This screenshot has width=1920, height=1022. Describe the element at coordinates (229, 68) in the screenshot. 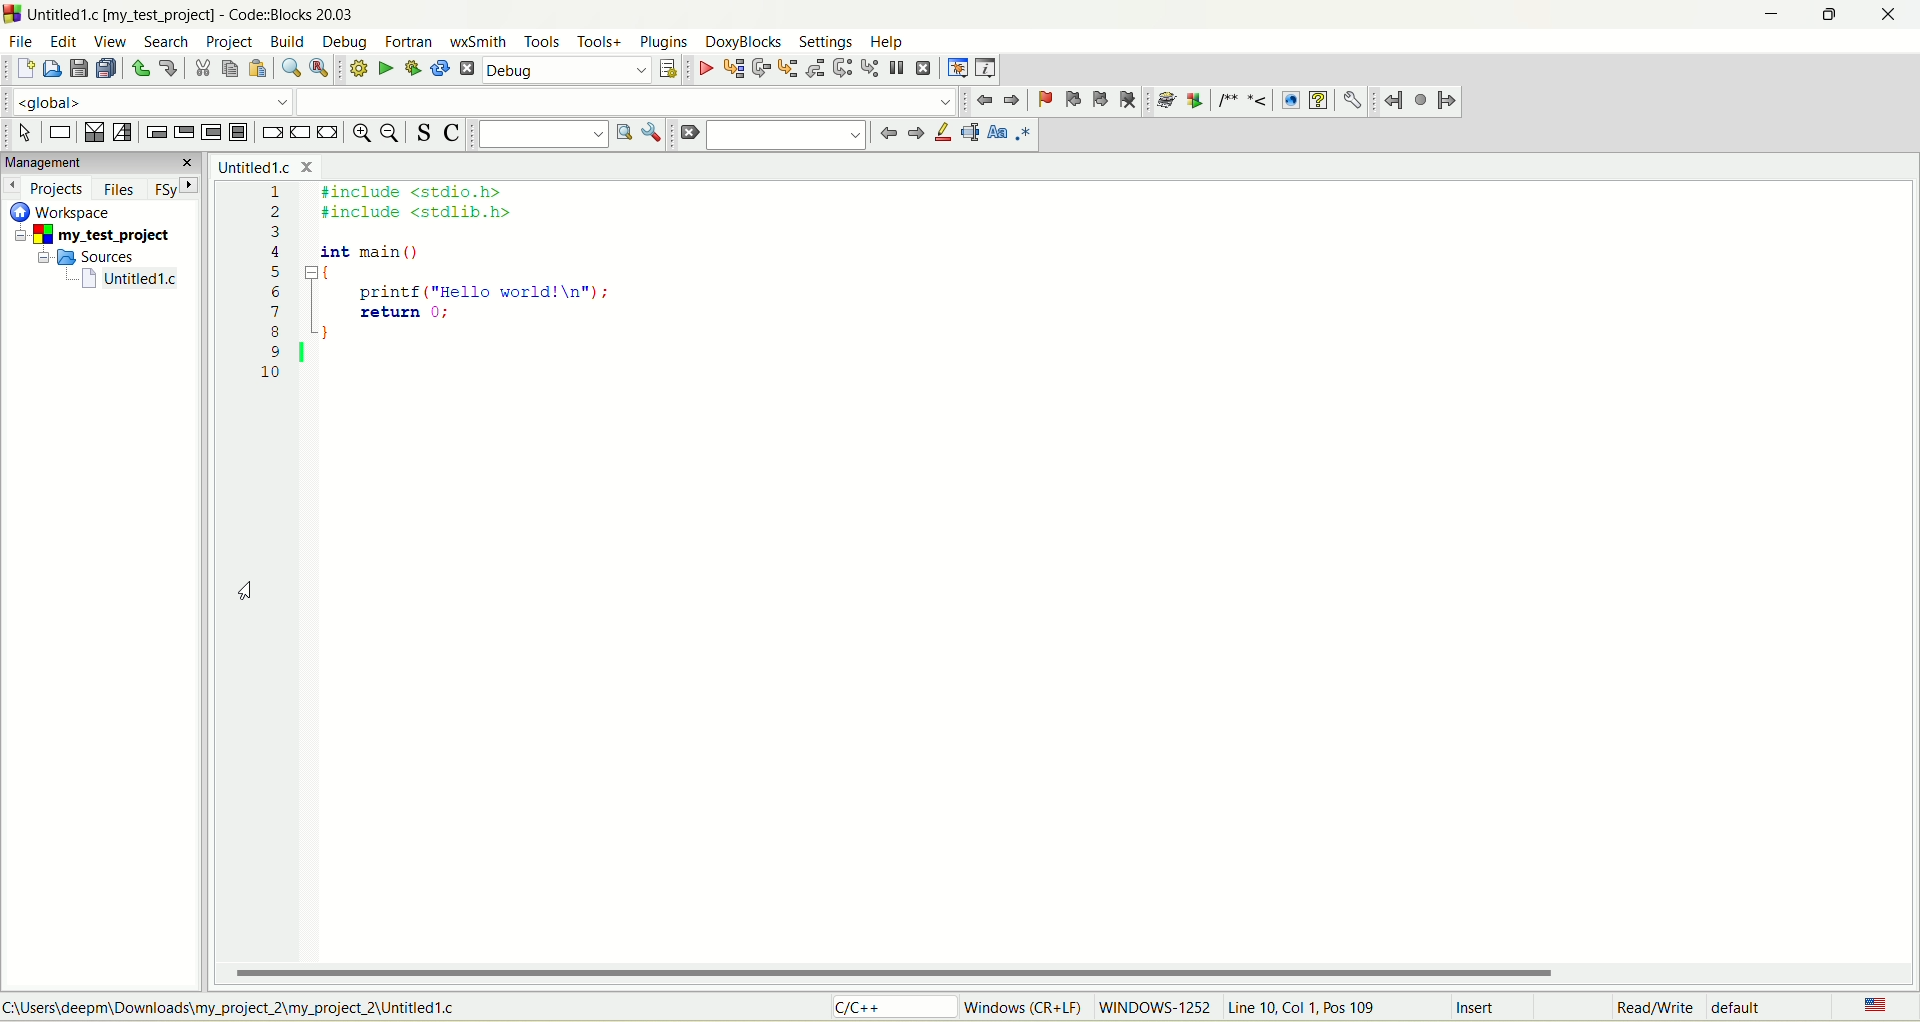

I see `copy` at that location.